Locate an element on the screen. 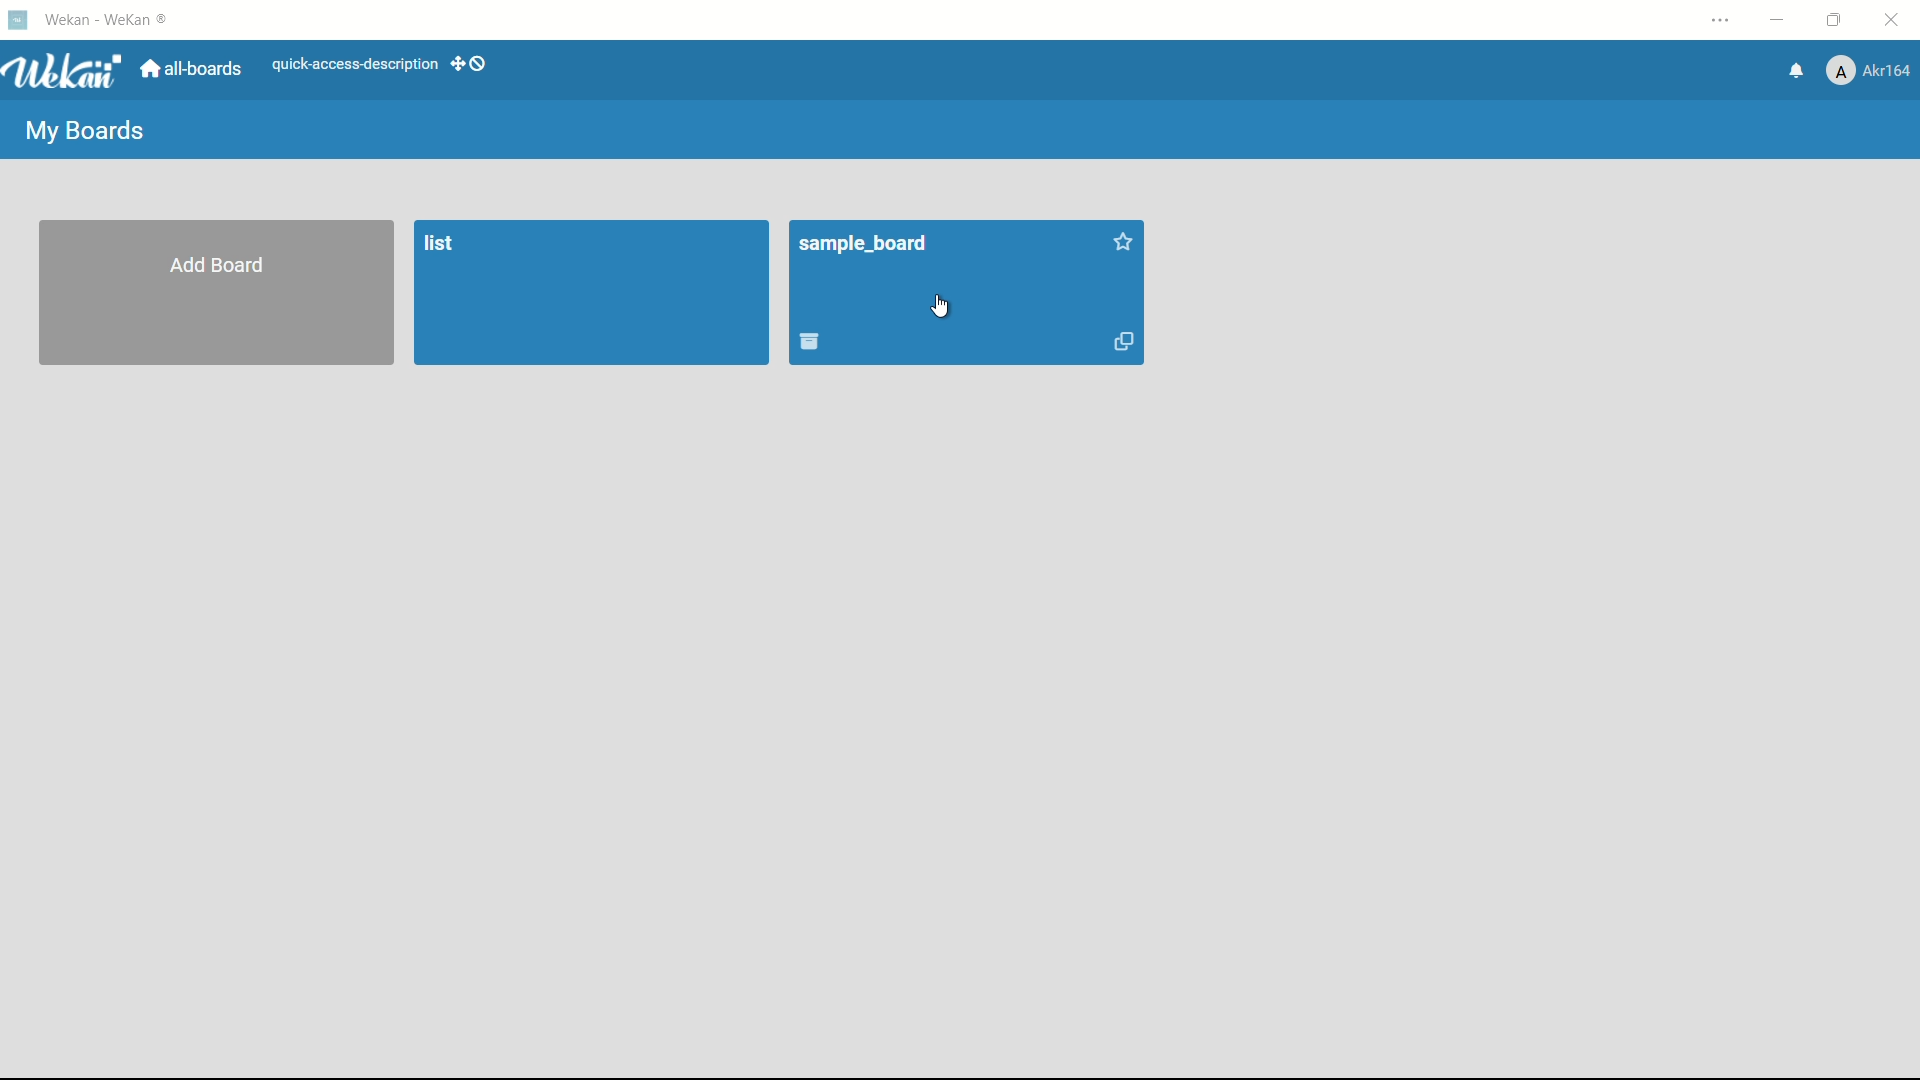 The image size is (1920, 1080). show-desktop-drag-handles is located at coordinates (472, 62).